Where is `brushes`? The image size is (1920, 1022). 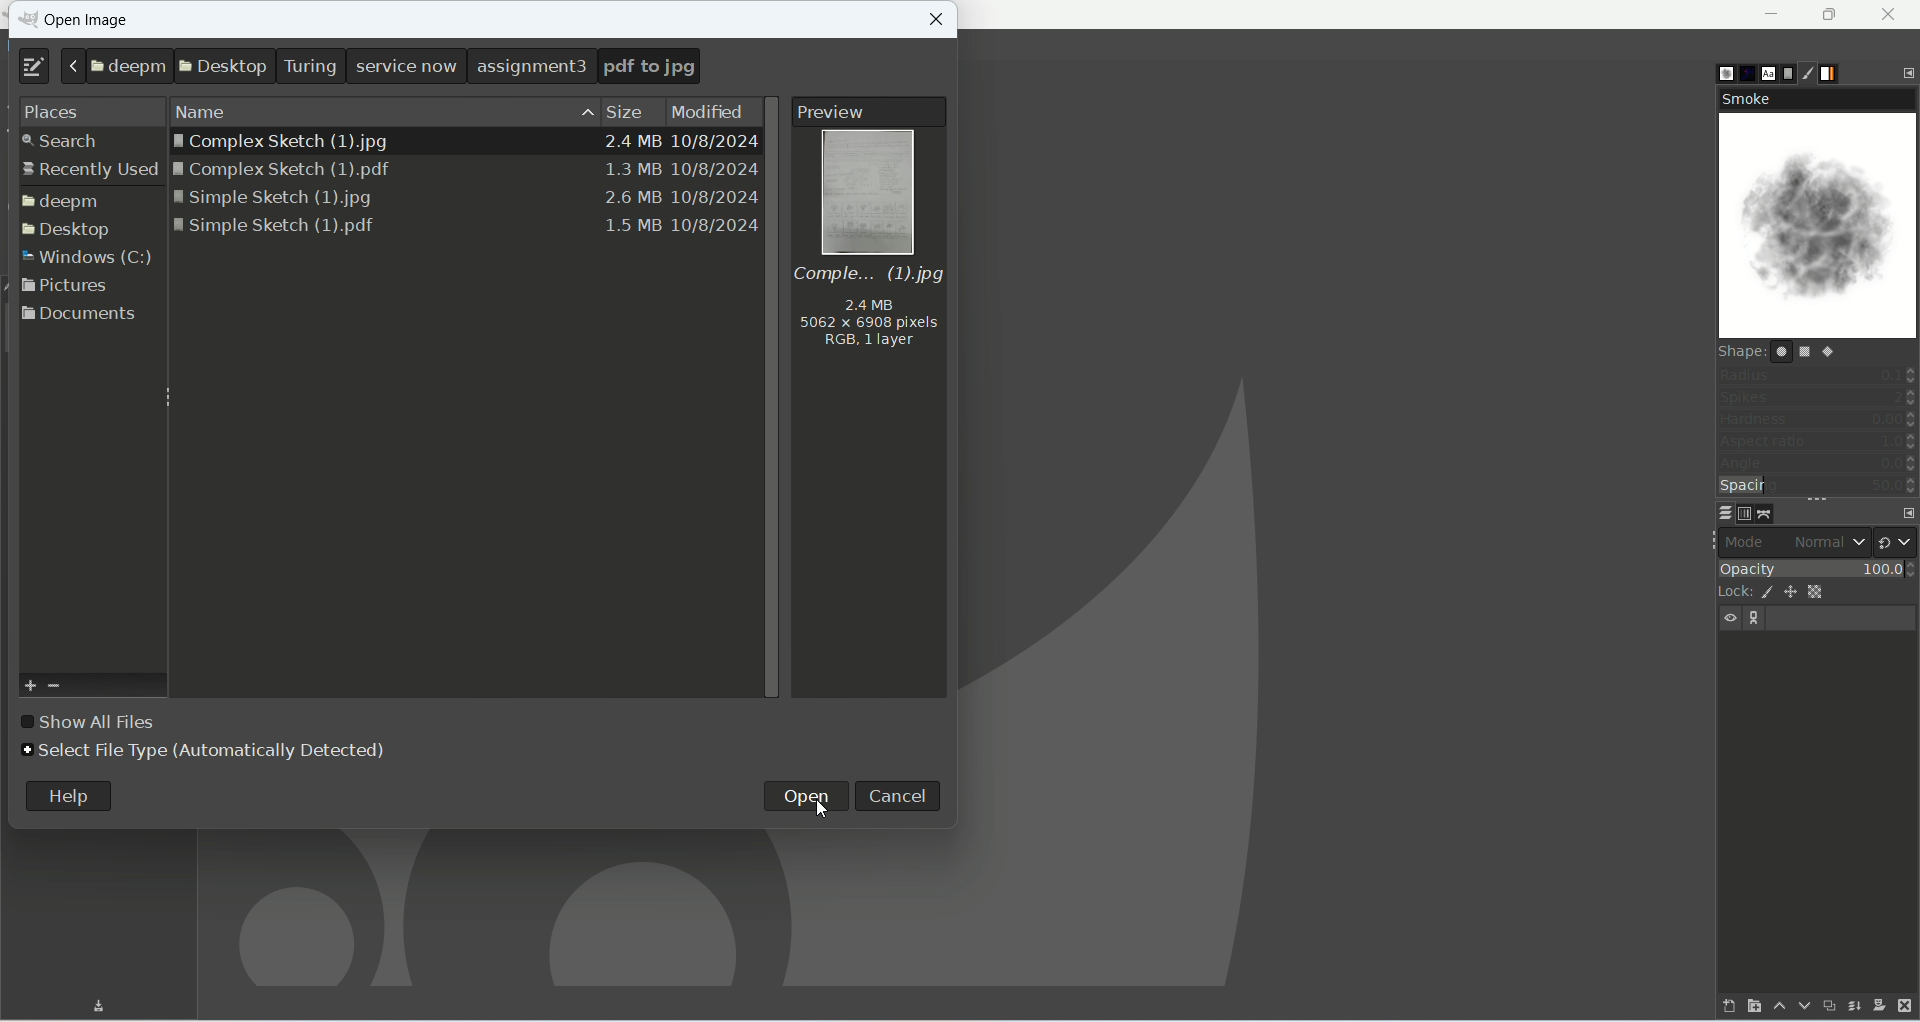
brushes is located at coordinates (1720, 74).